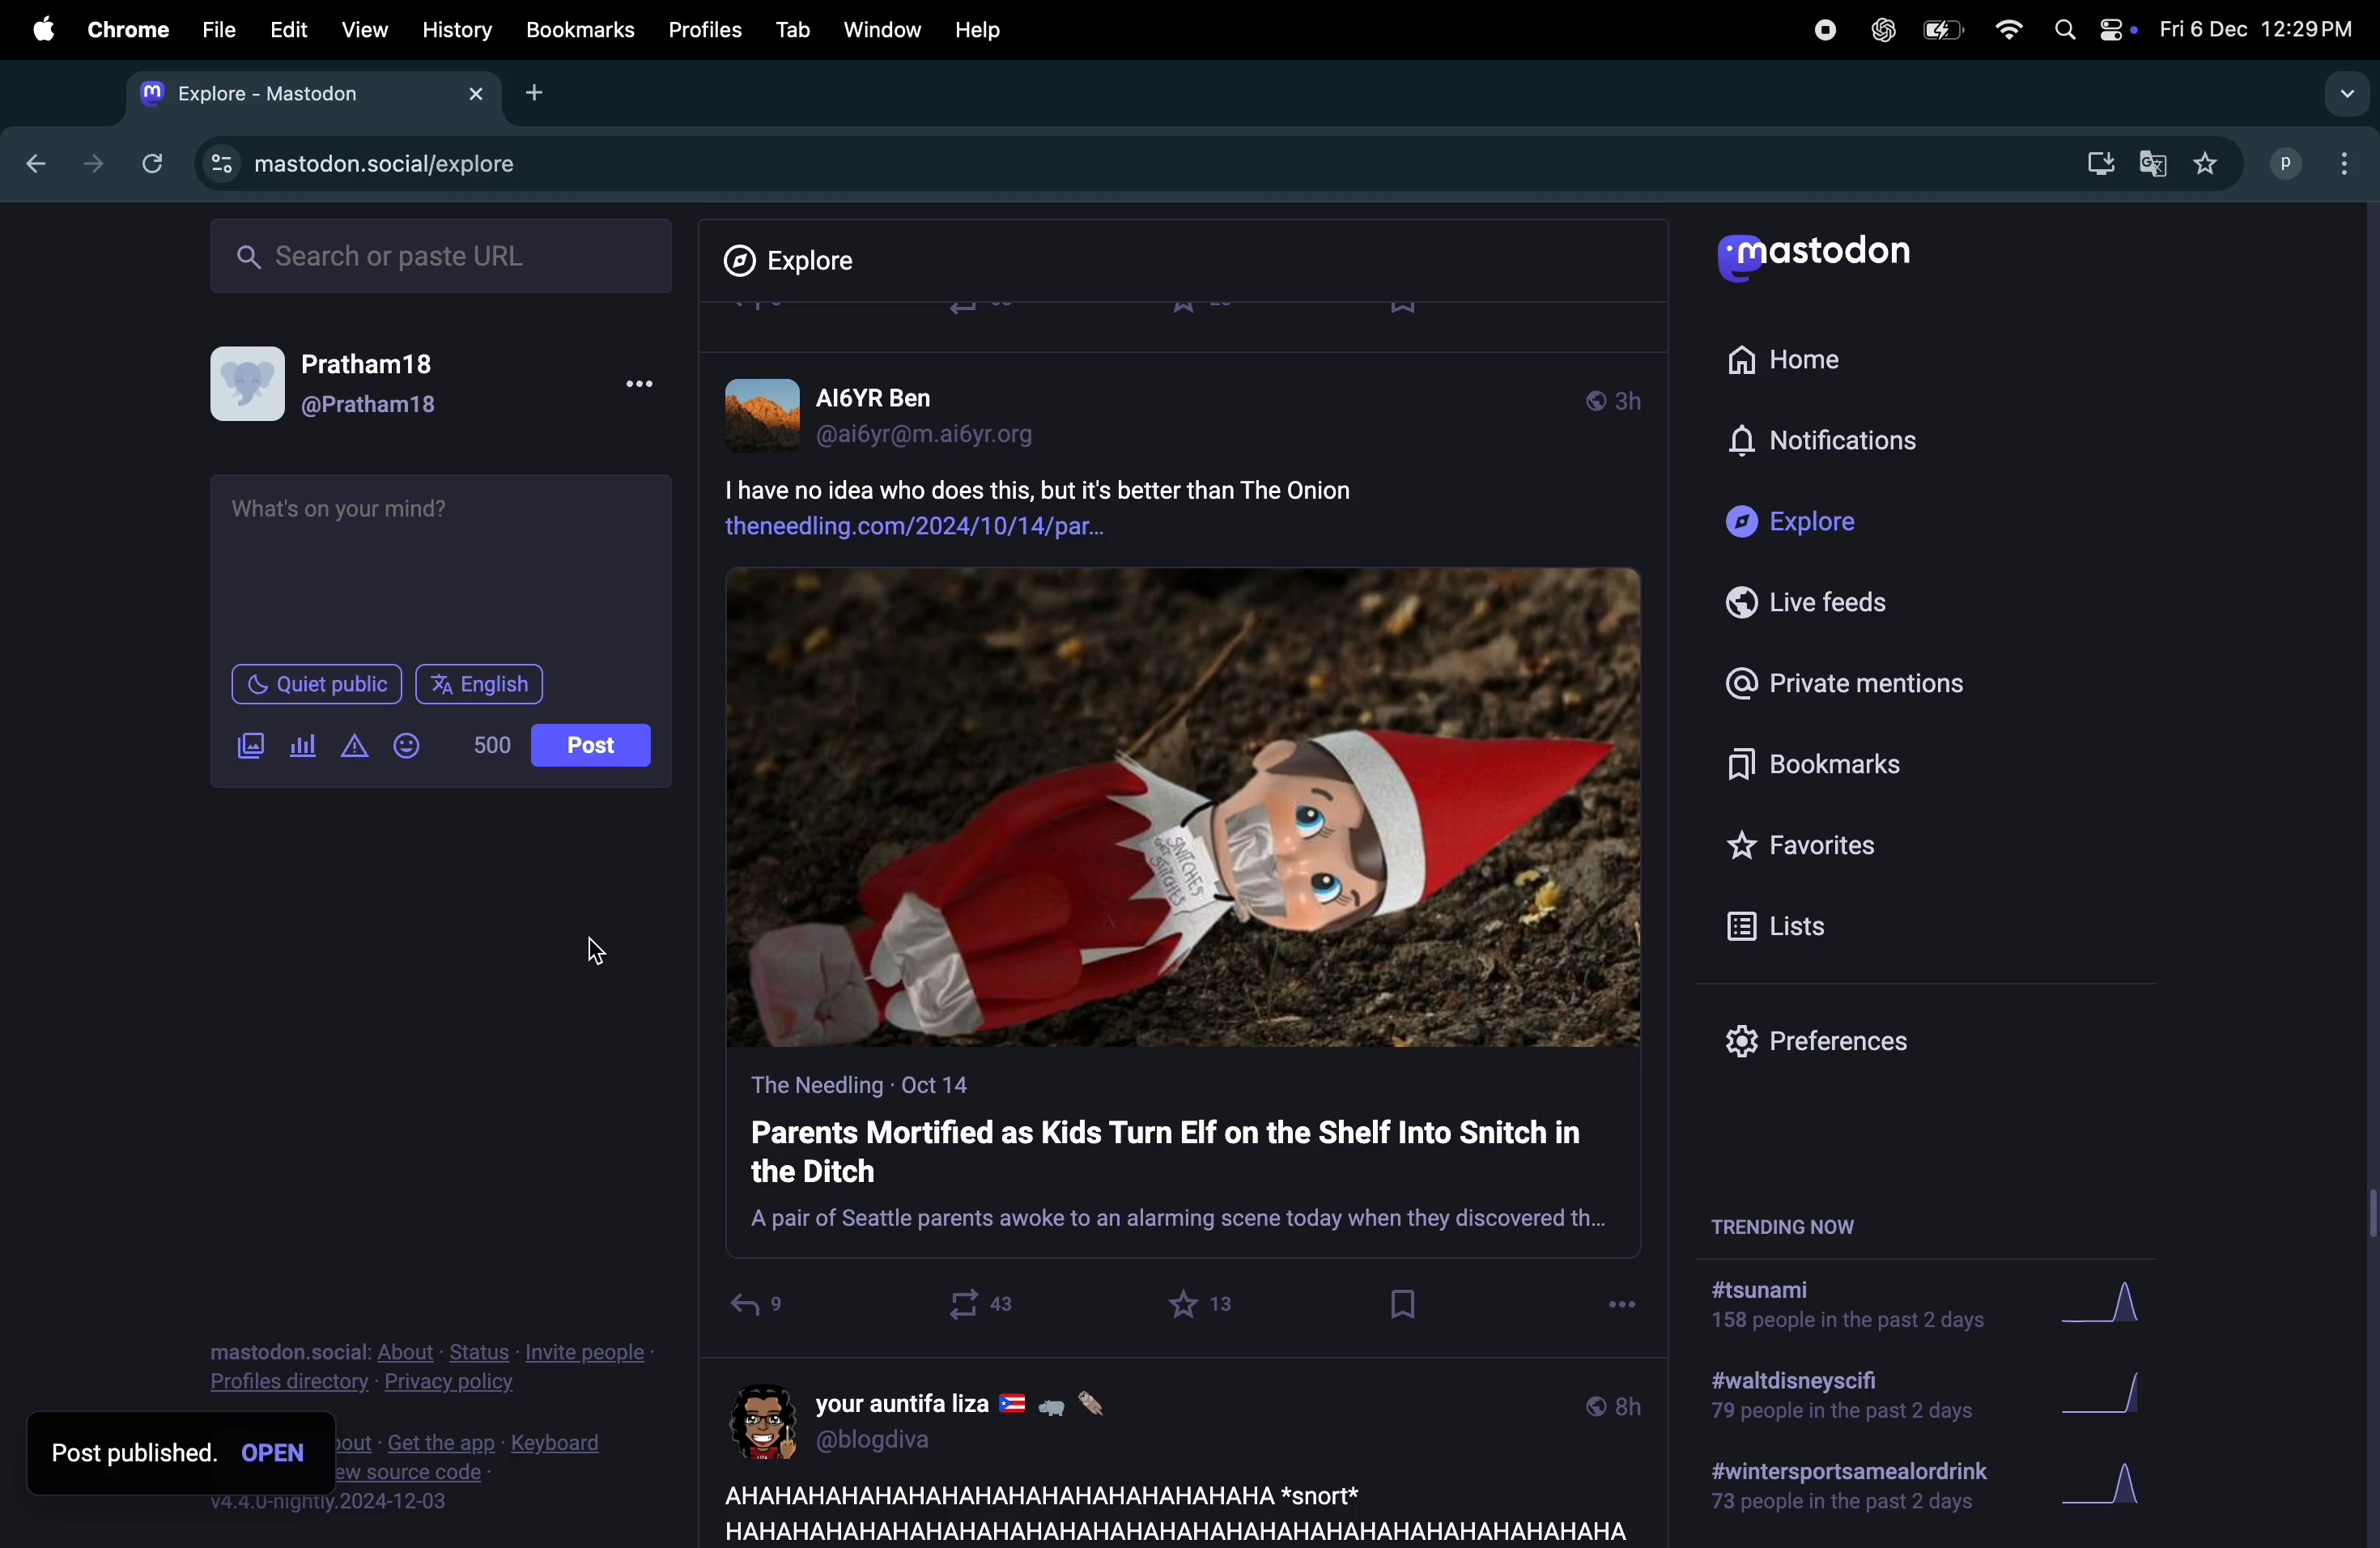 This screenshot has width=2380, height=1548. What do you see at coordinates (2205, 165) in the screenshot?
I see `favourites` at bounding box center [2205, 165].